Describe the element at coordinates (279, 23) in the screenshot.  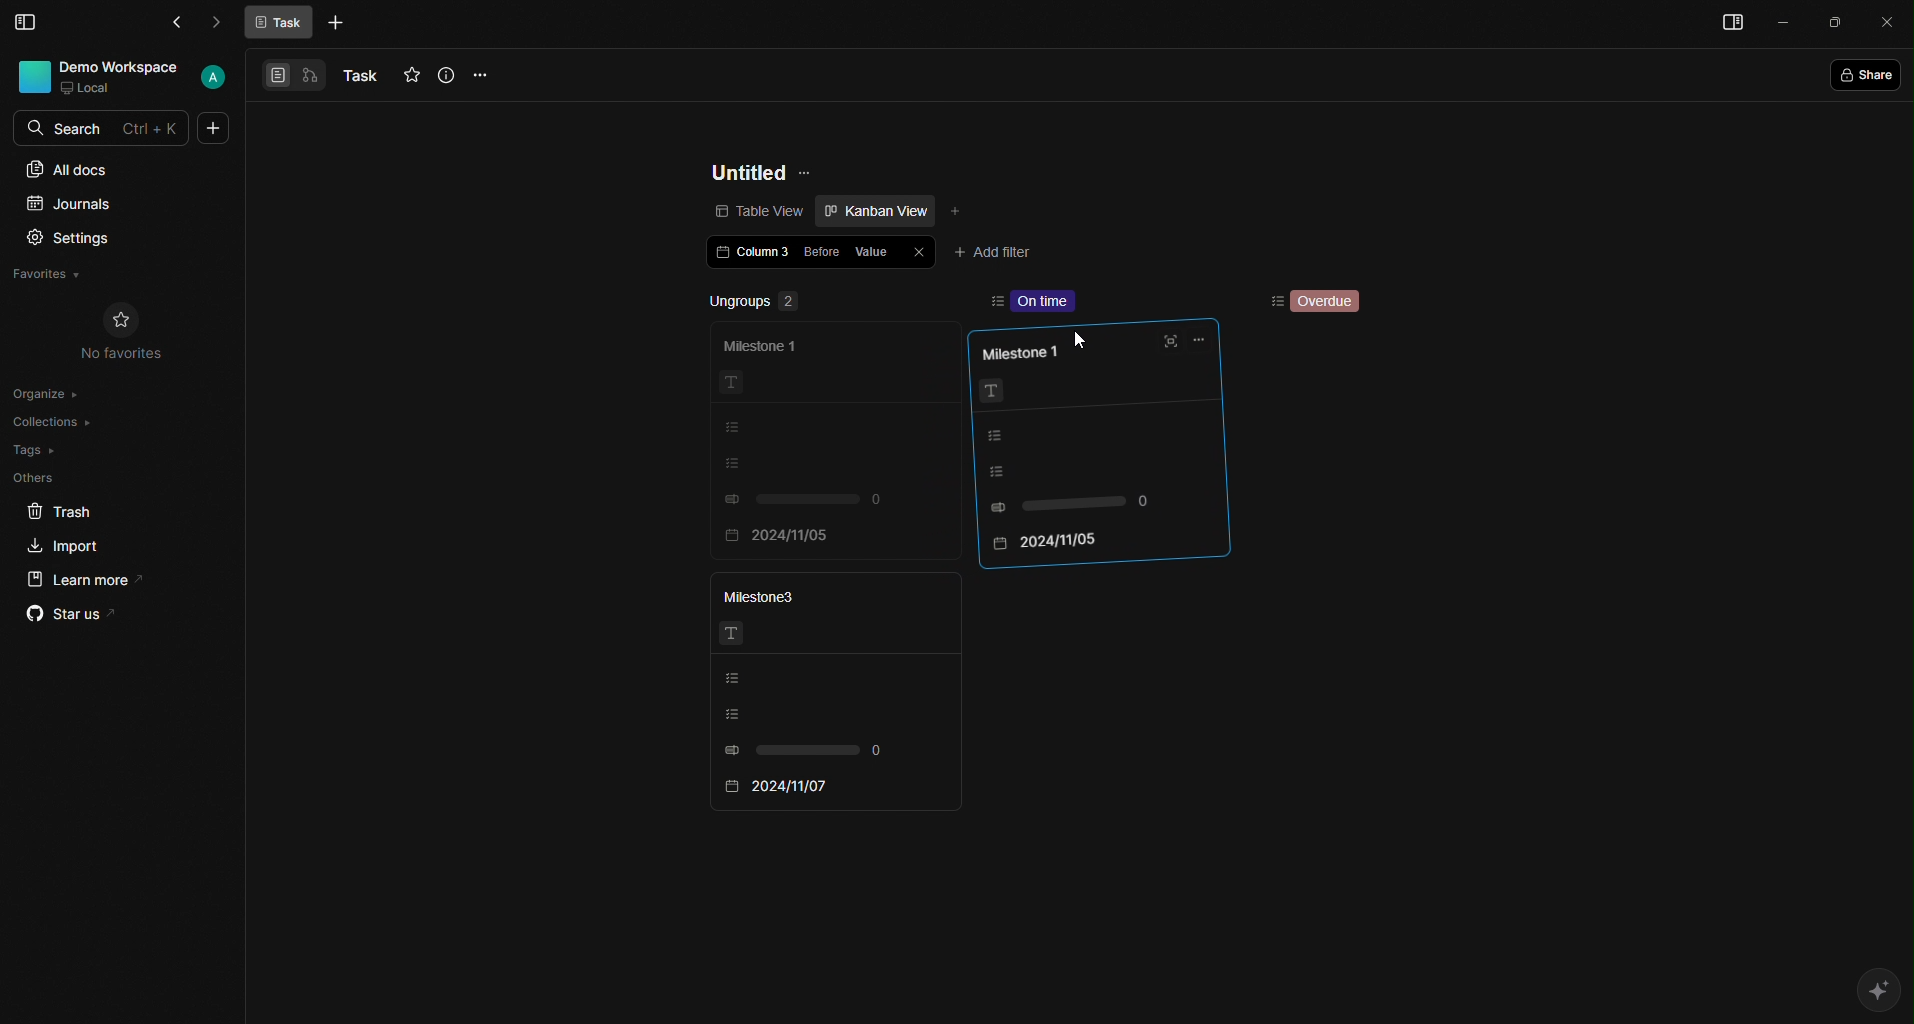
I see `Task` at that location.